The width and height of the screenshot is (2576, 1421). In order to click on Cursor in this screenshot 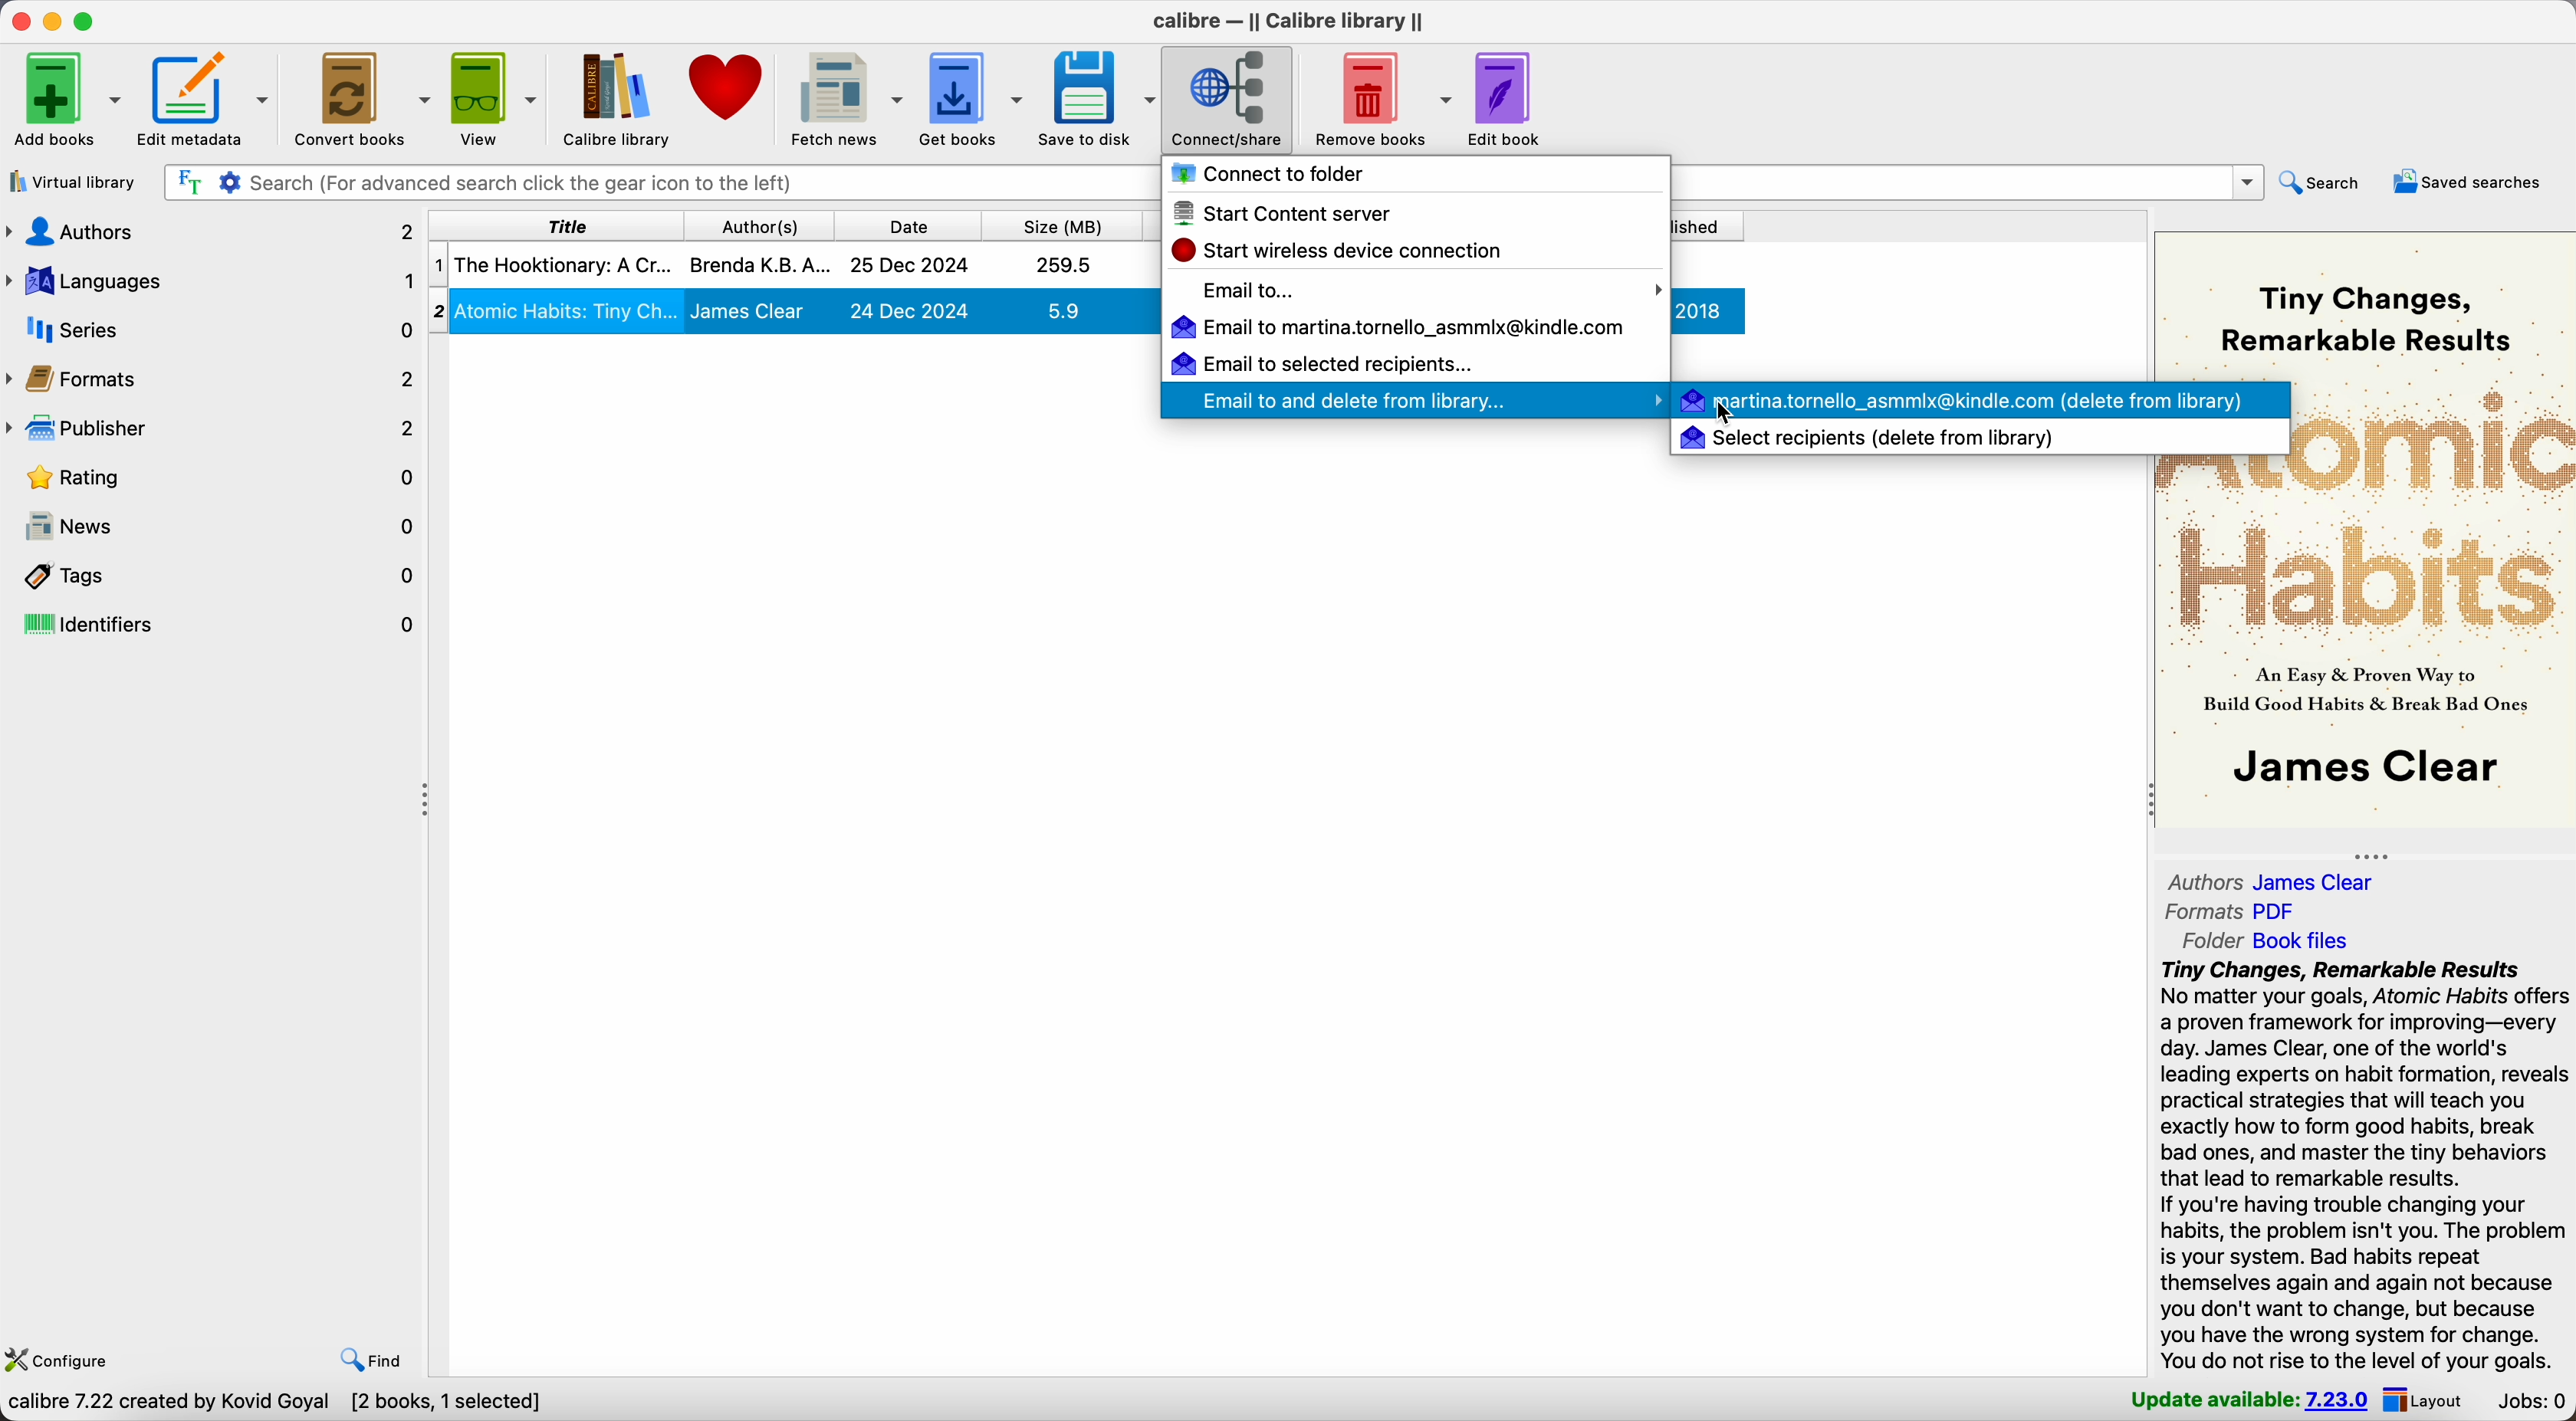, I will do `click(1728, 414)`.